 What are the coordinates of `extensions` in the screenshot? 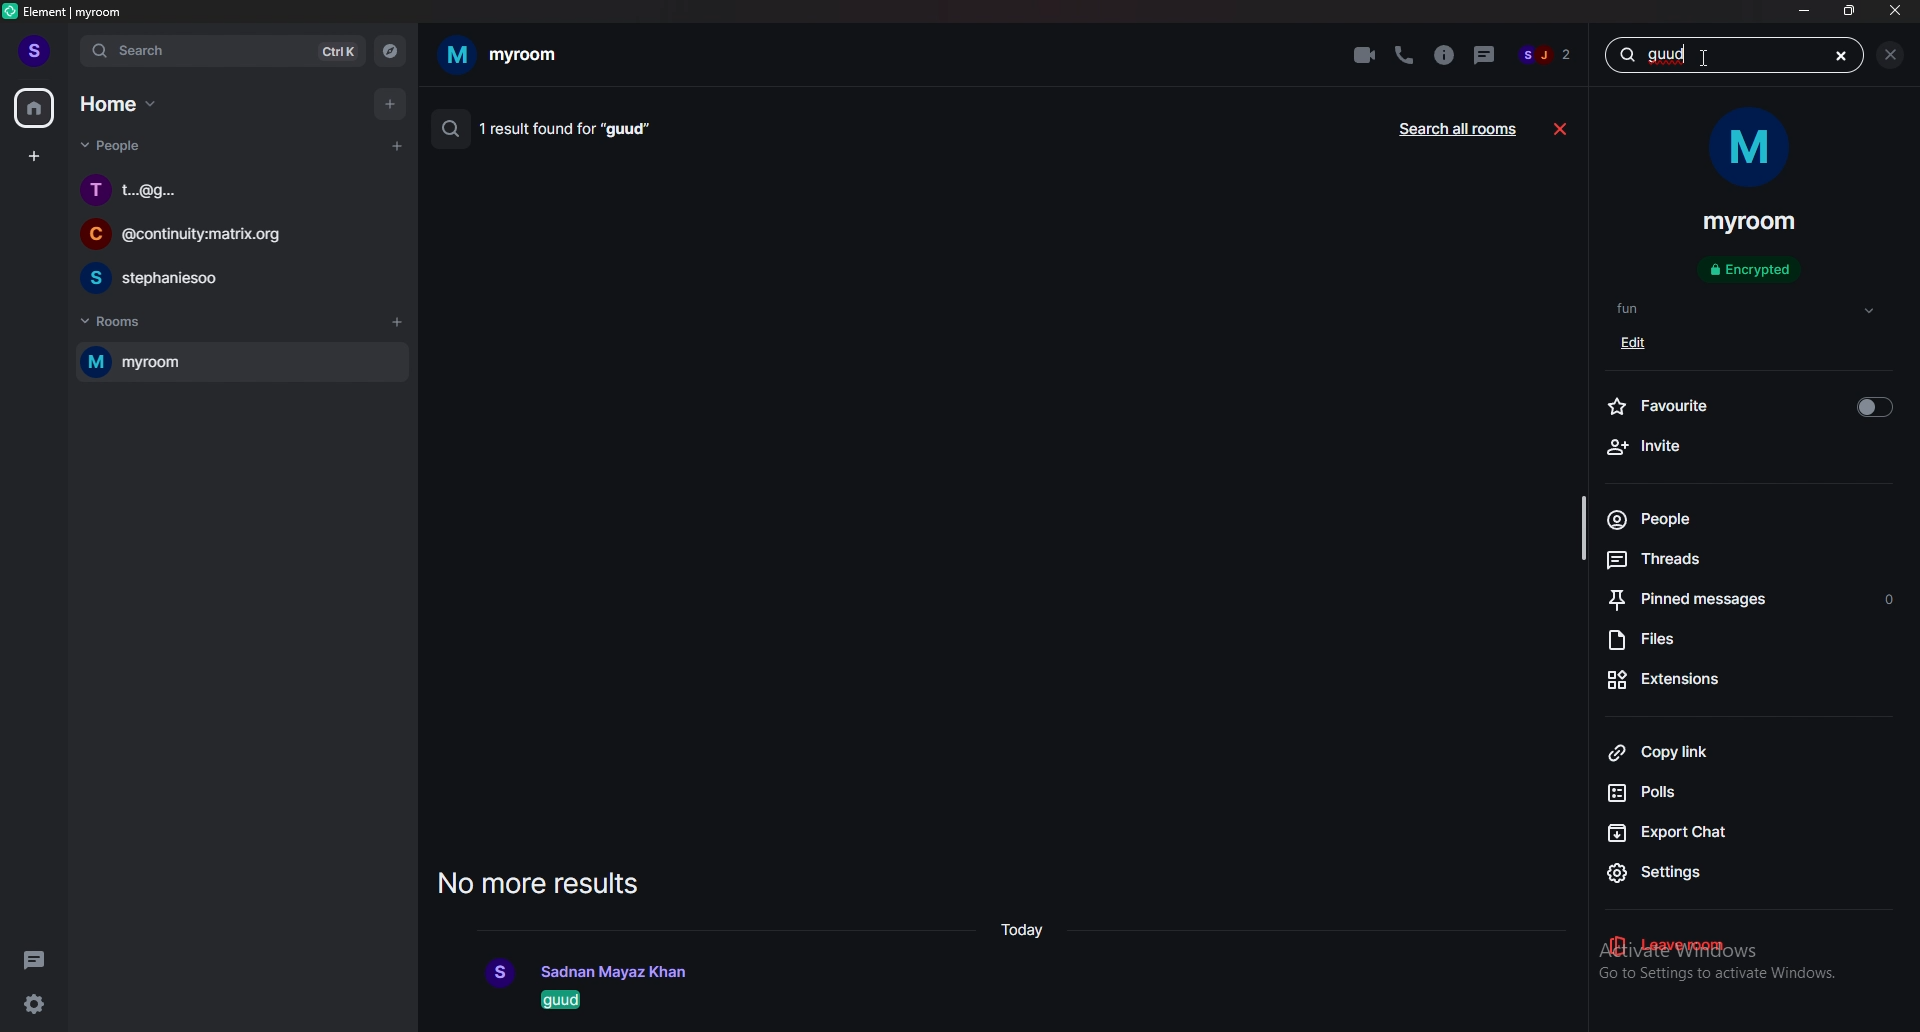 It's located at (1723, 678).